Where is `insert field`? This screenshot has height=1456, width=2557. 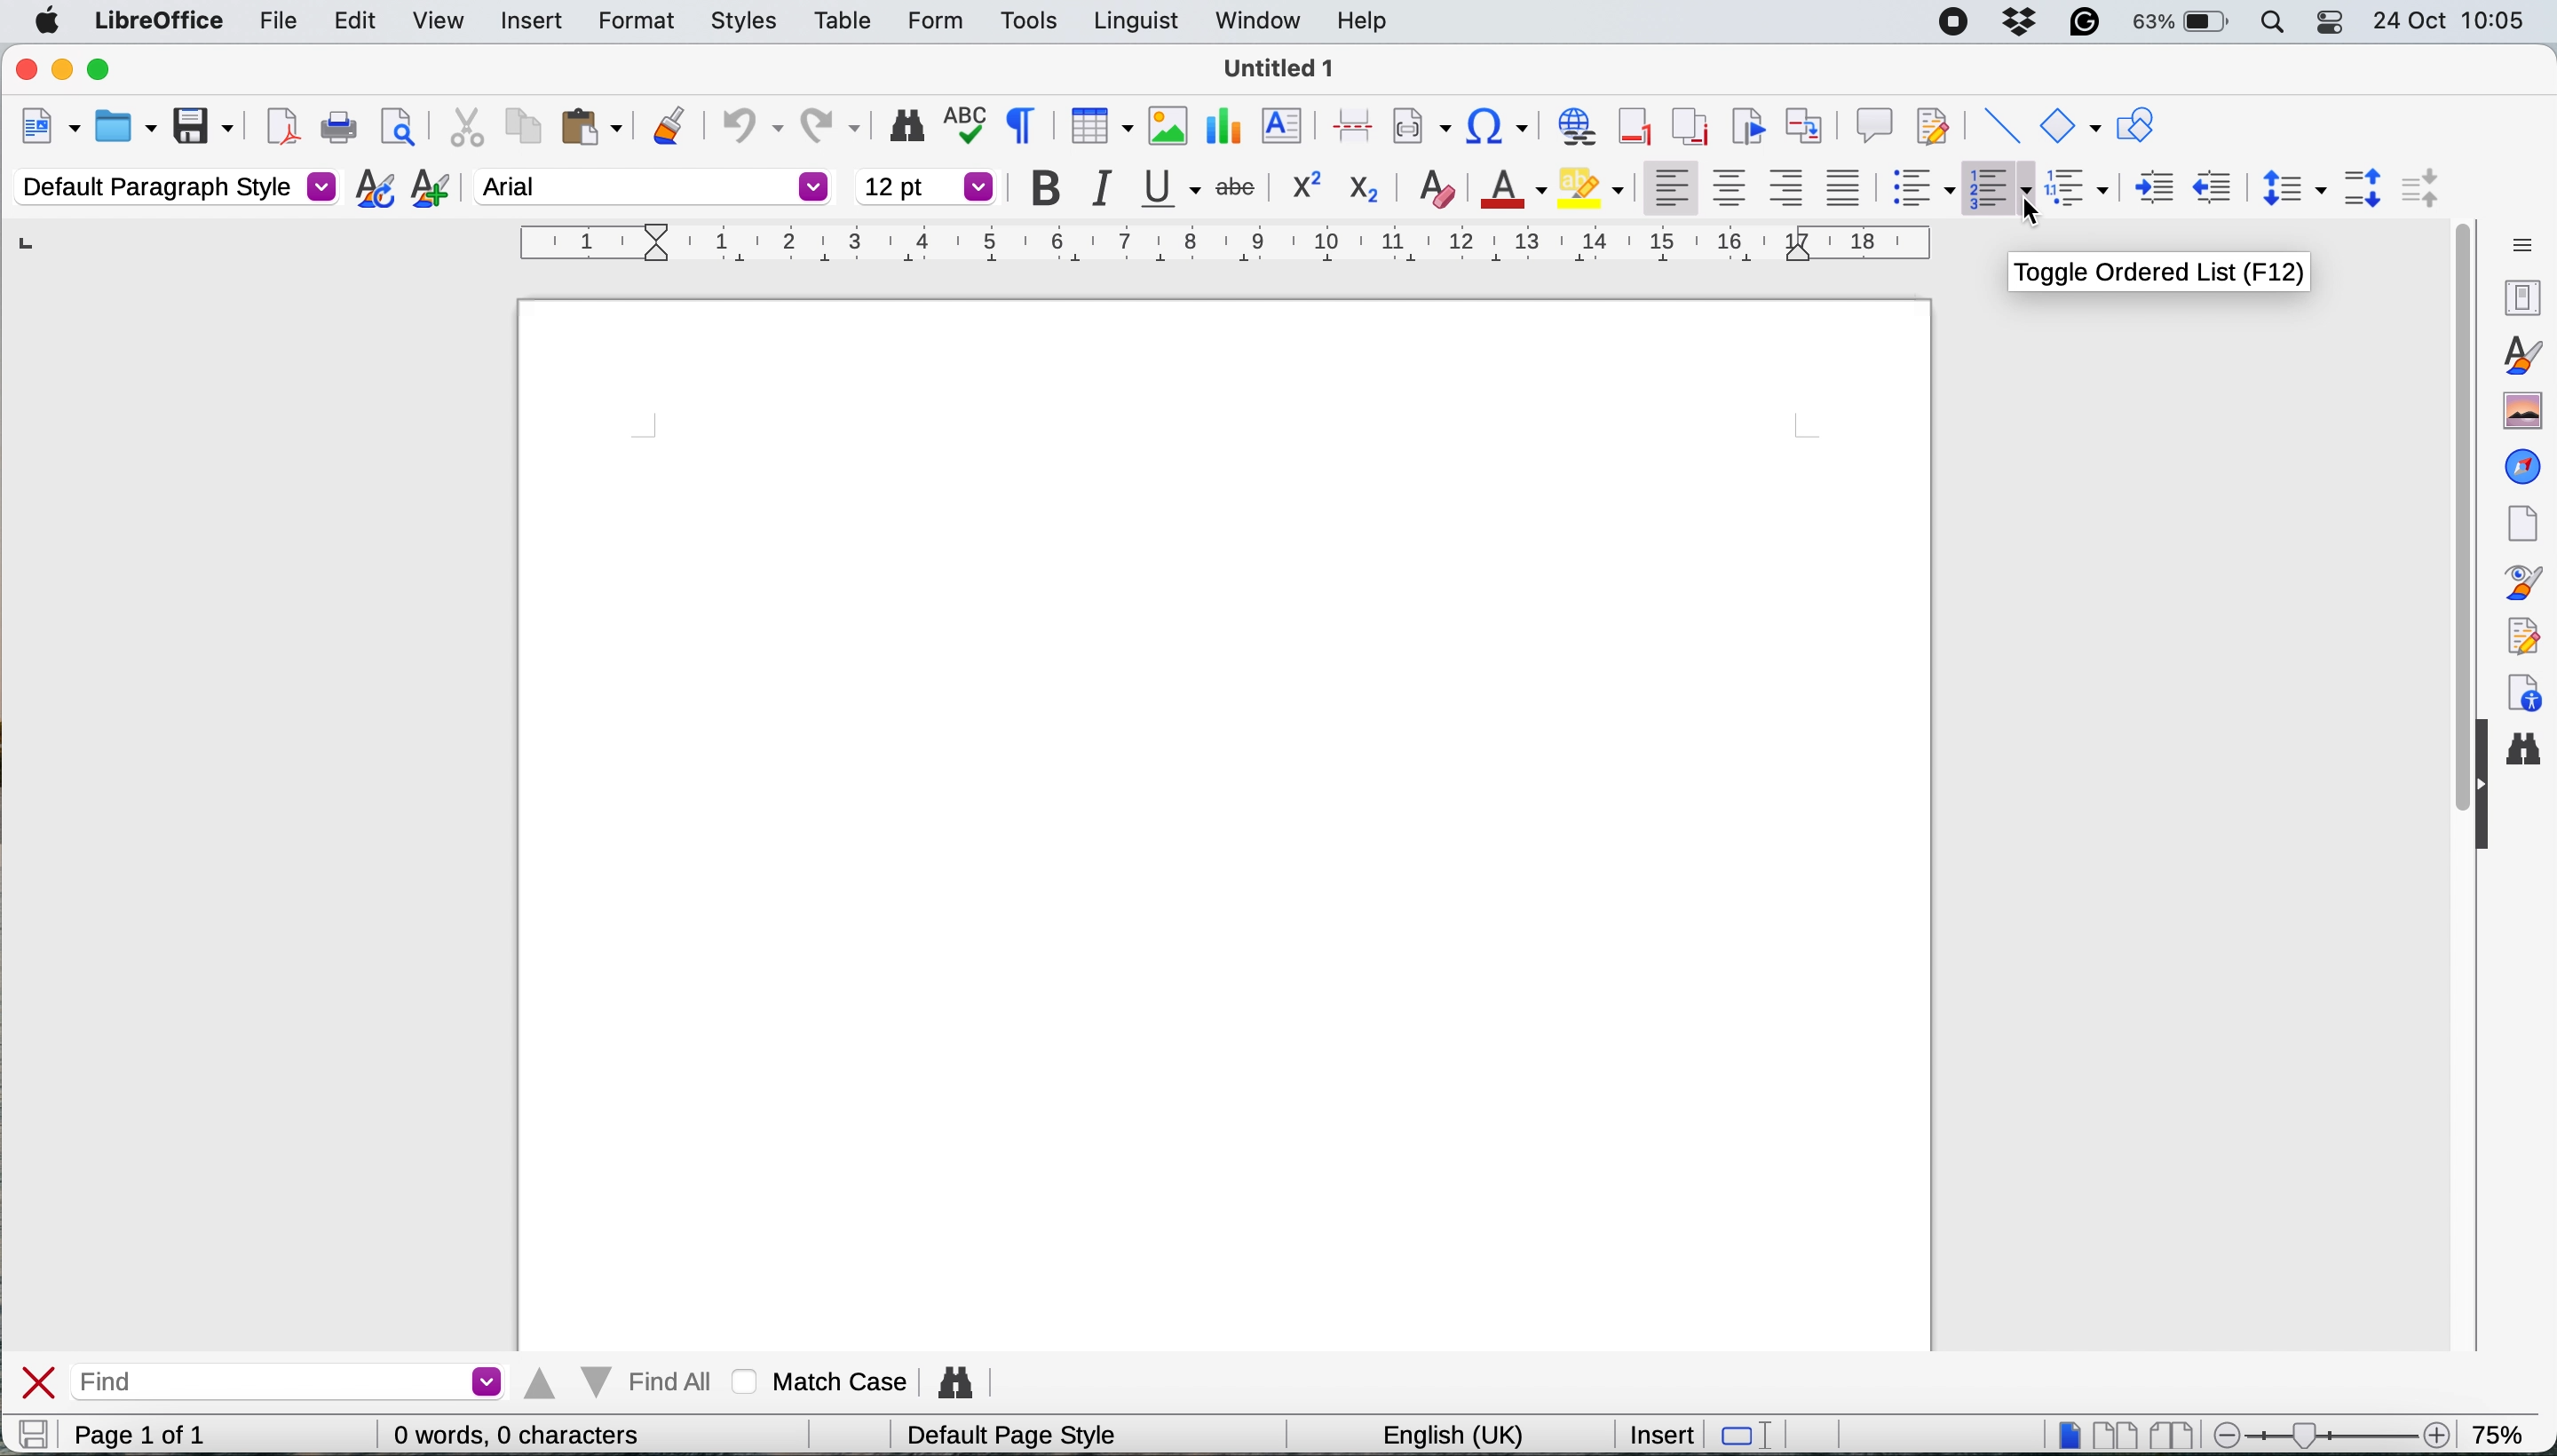 insert field is located at coordinates (1420, 128).